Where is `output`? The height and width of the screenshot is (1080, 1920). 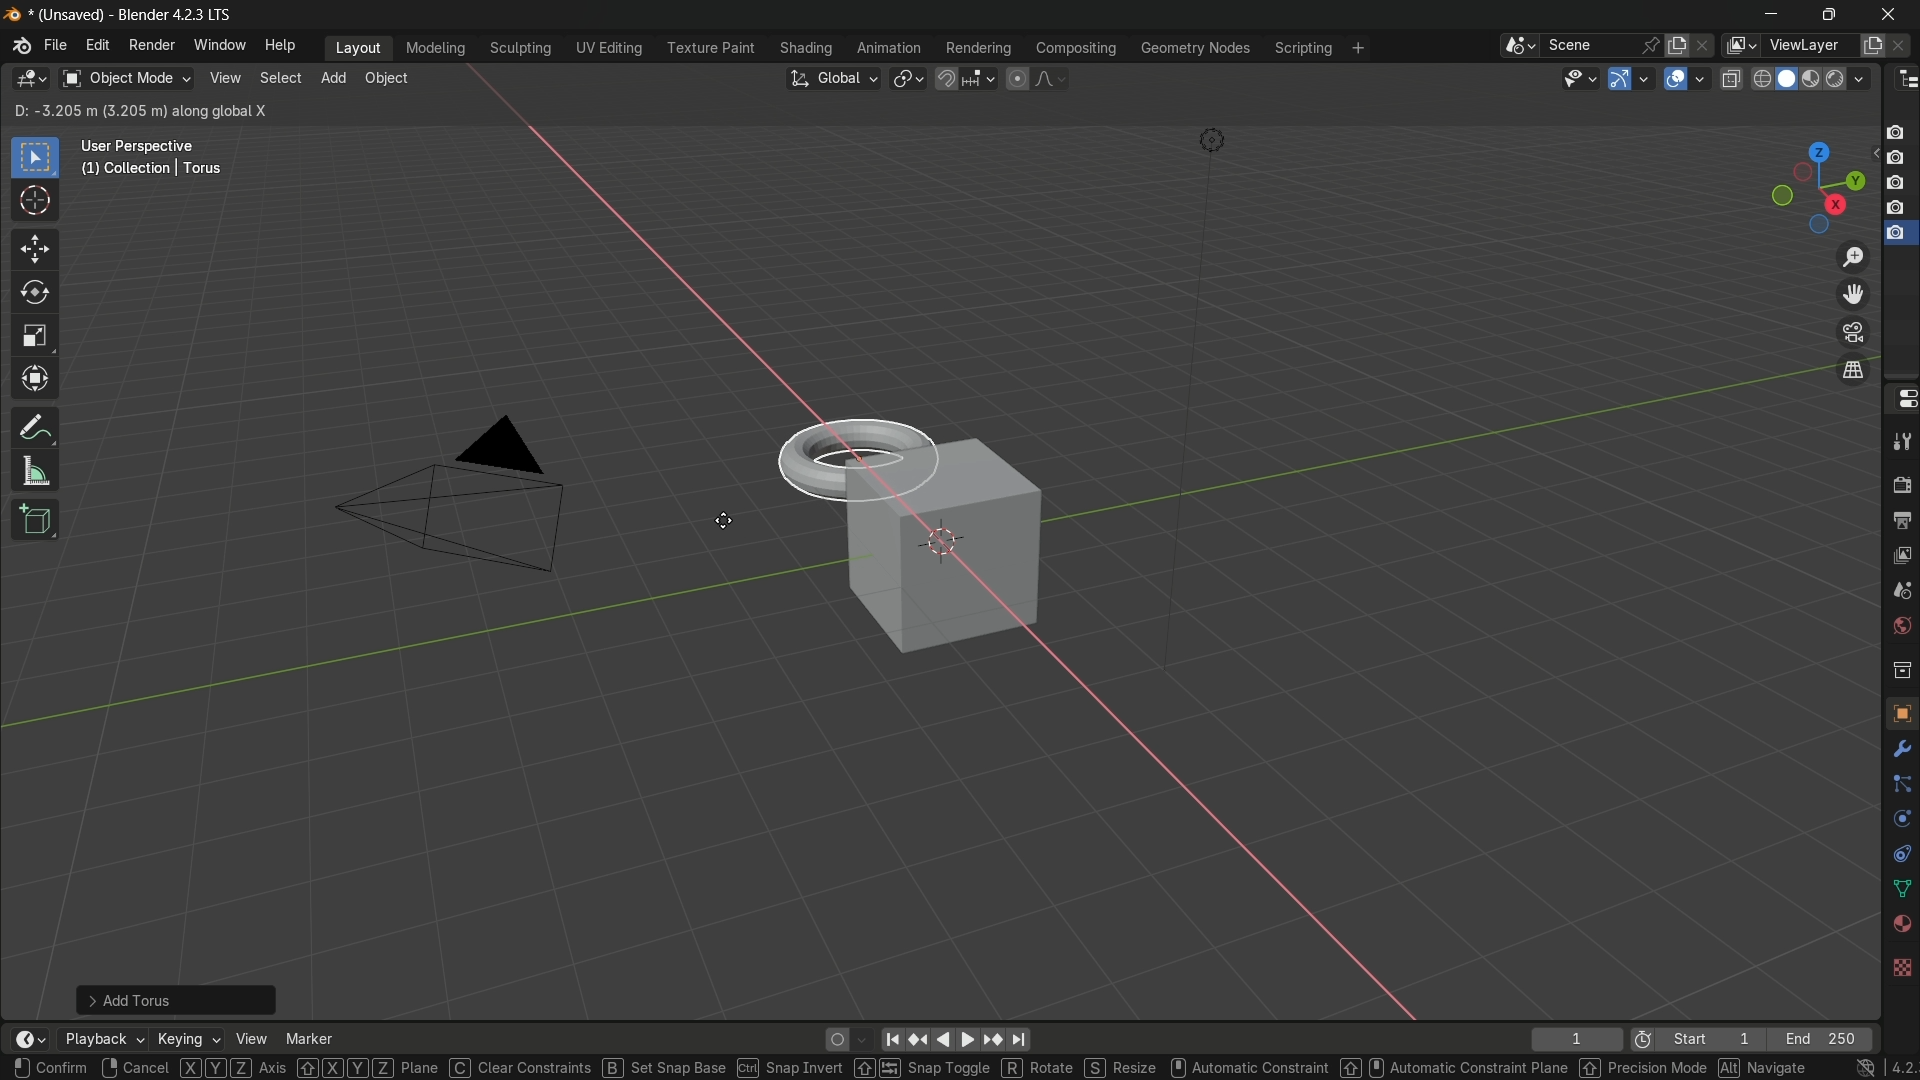 output is located at coordinates (1899, 521).